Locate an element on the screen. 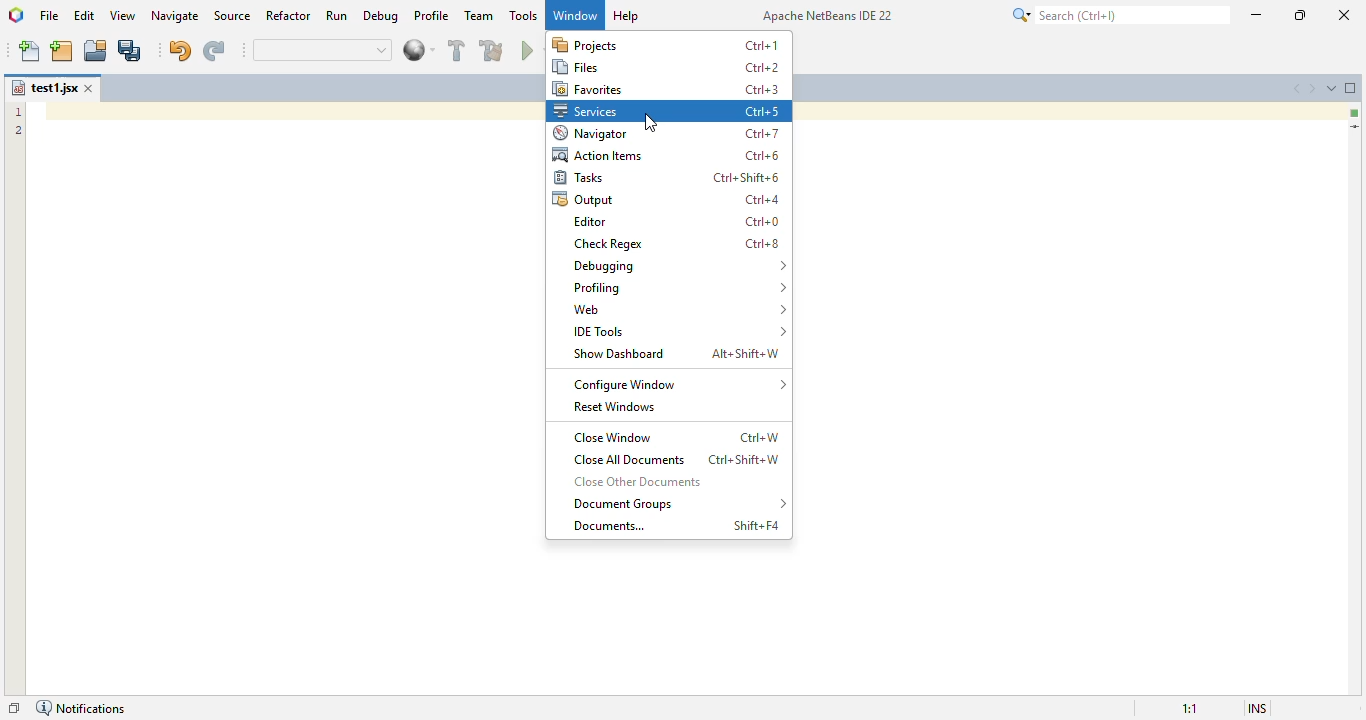  web browse is located at coordinates (418, 50).